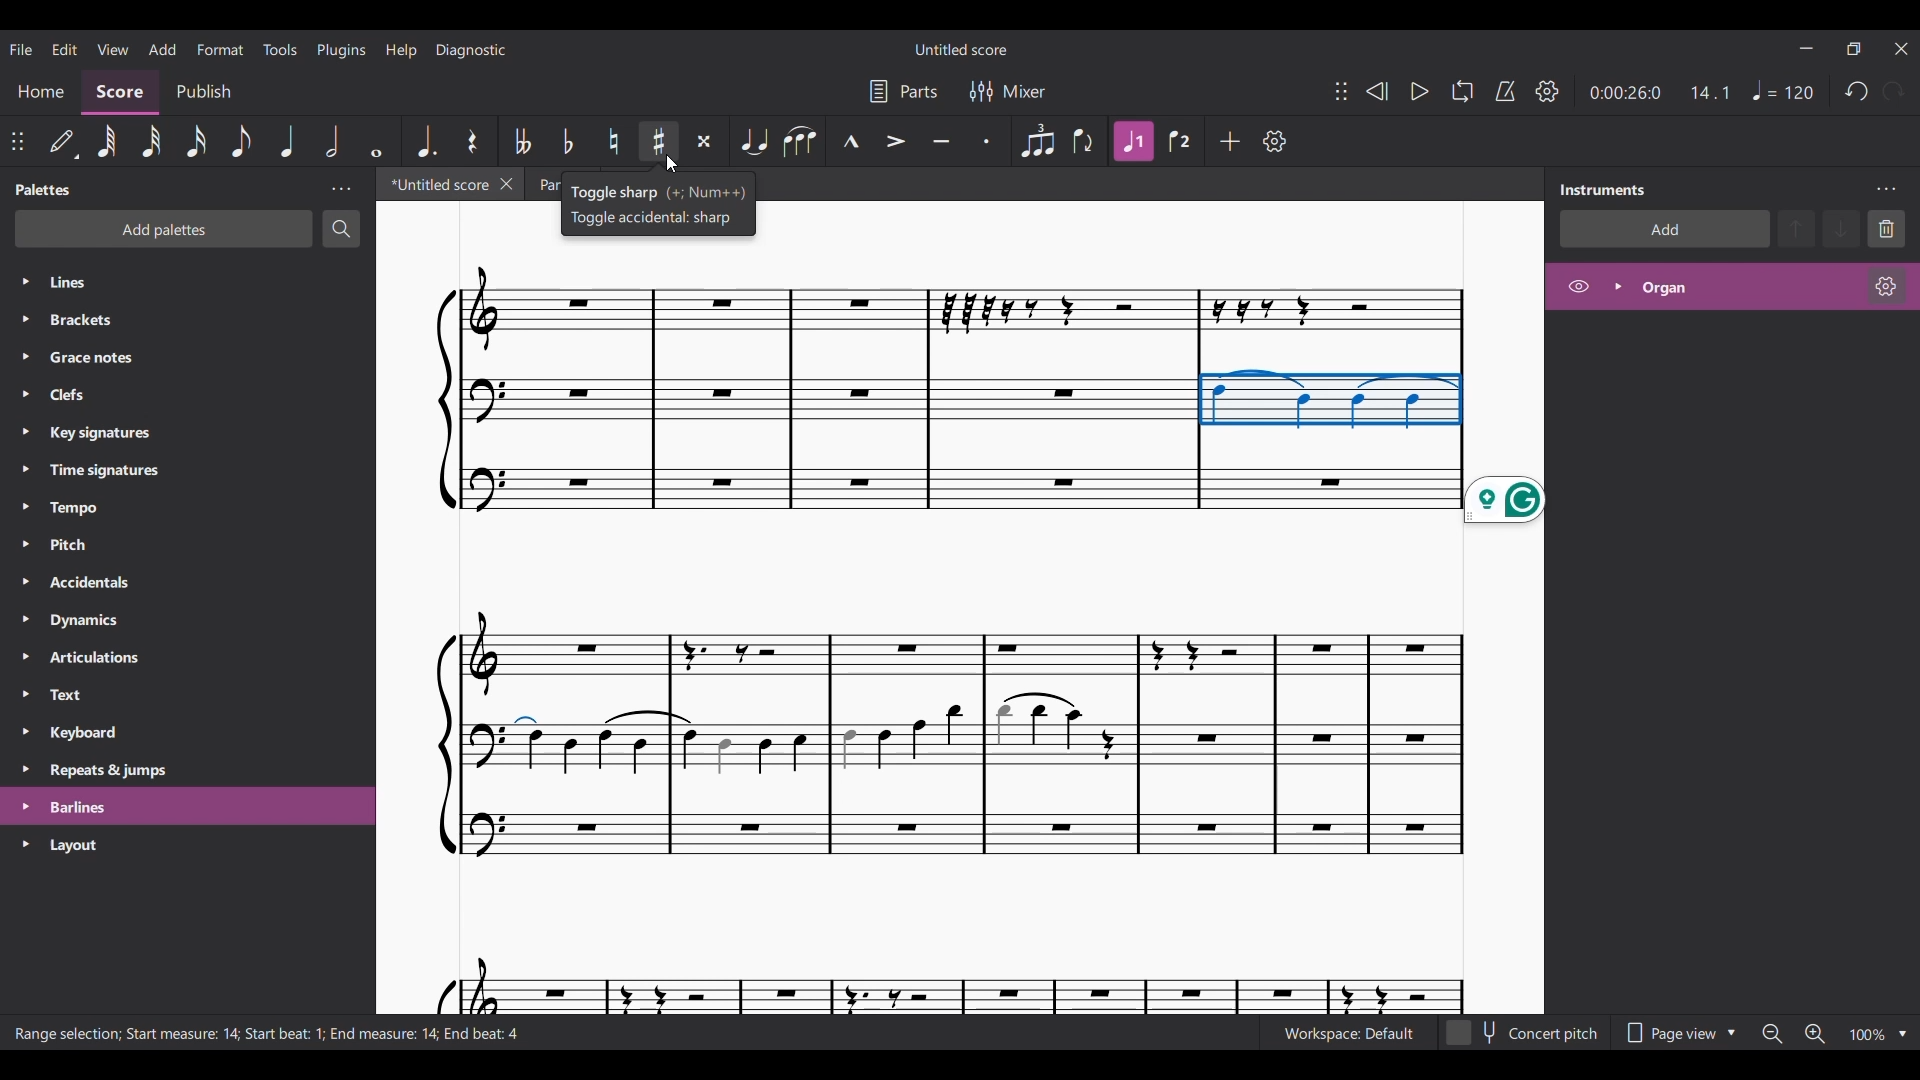 The image size is (1920, 1080). What do you see at coordinates (280, 48) in the screenshot?
I see `Tools menu` at bounding box center [280, 48].